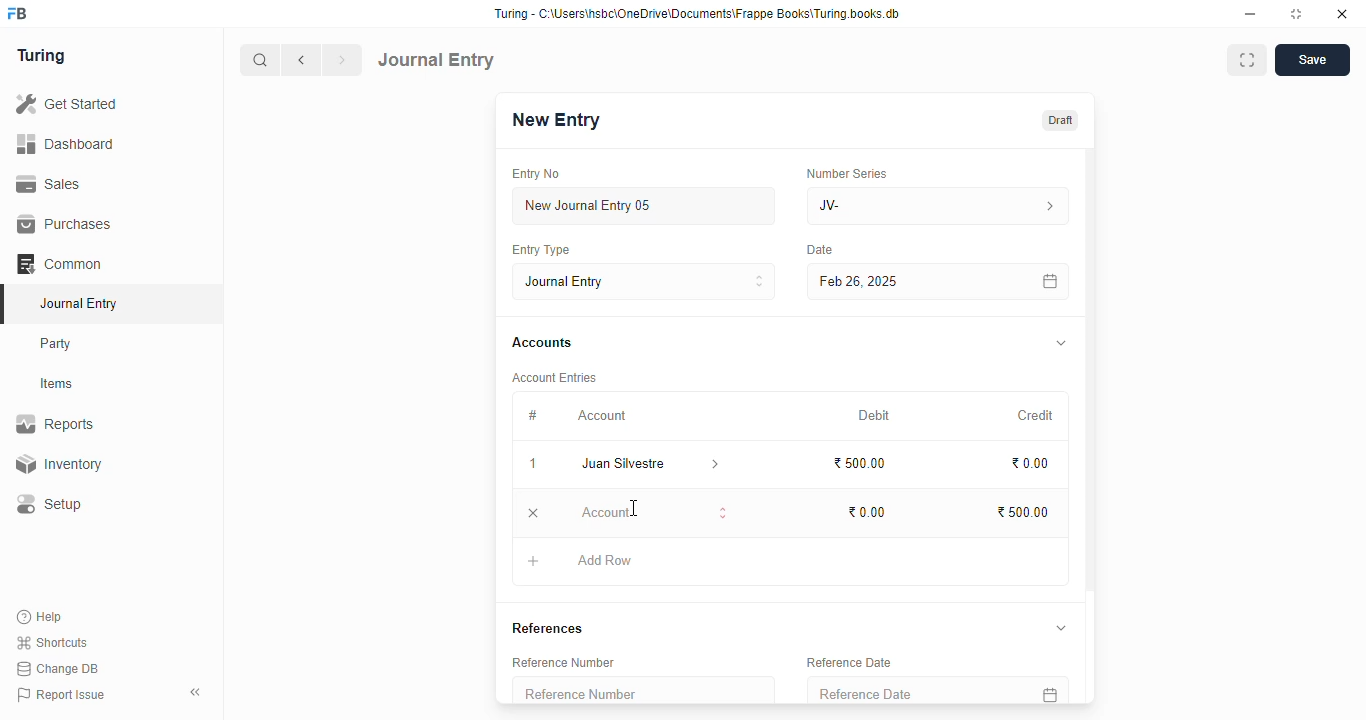 The width and height of the screenshot is (1366, 720). What do you see at coordinates (68, 104) in the screenshot?
I see `get started` at bounding box center [68, 104].